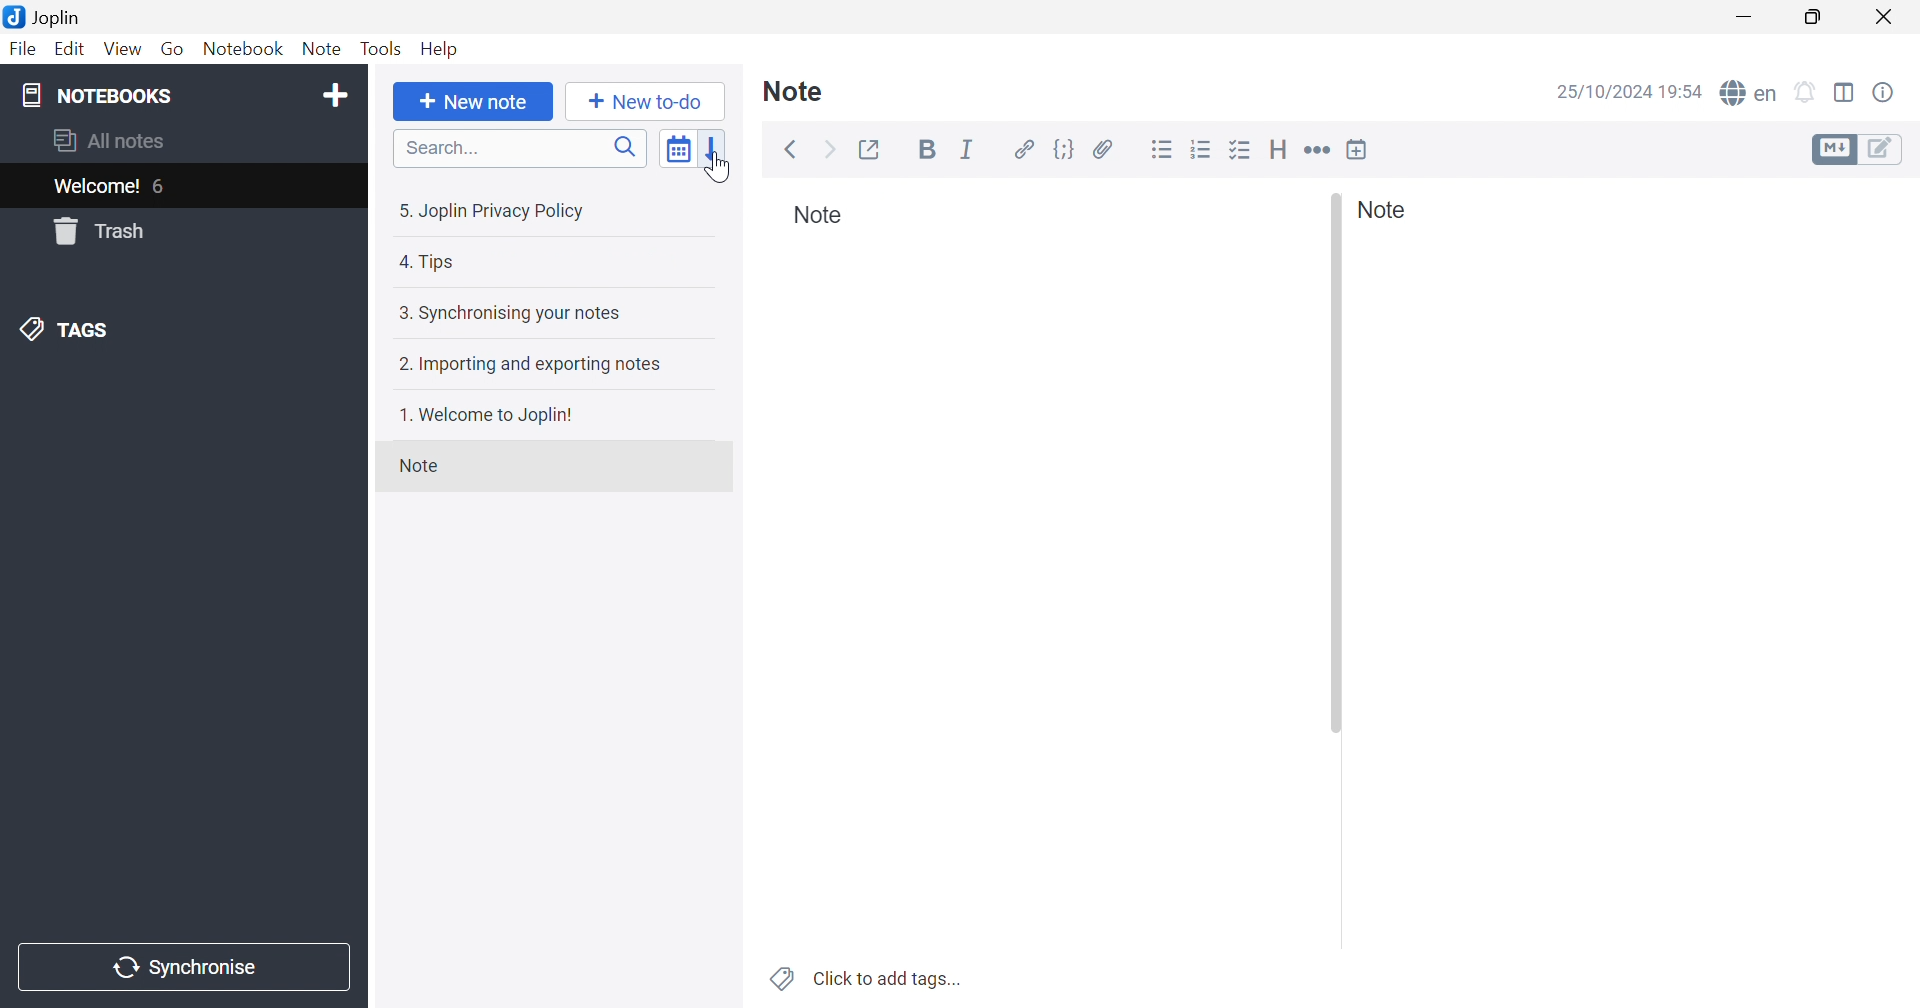 Image resolution: width=1920 pixels, height=1008 pixels. What do you see at coordinates (1163, 150) in the screenshot?
I see `Bulleted List` at bounding box center [1163, 150].